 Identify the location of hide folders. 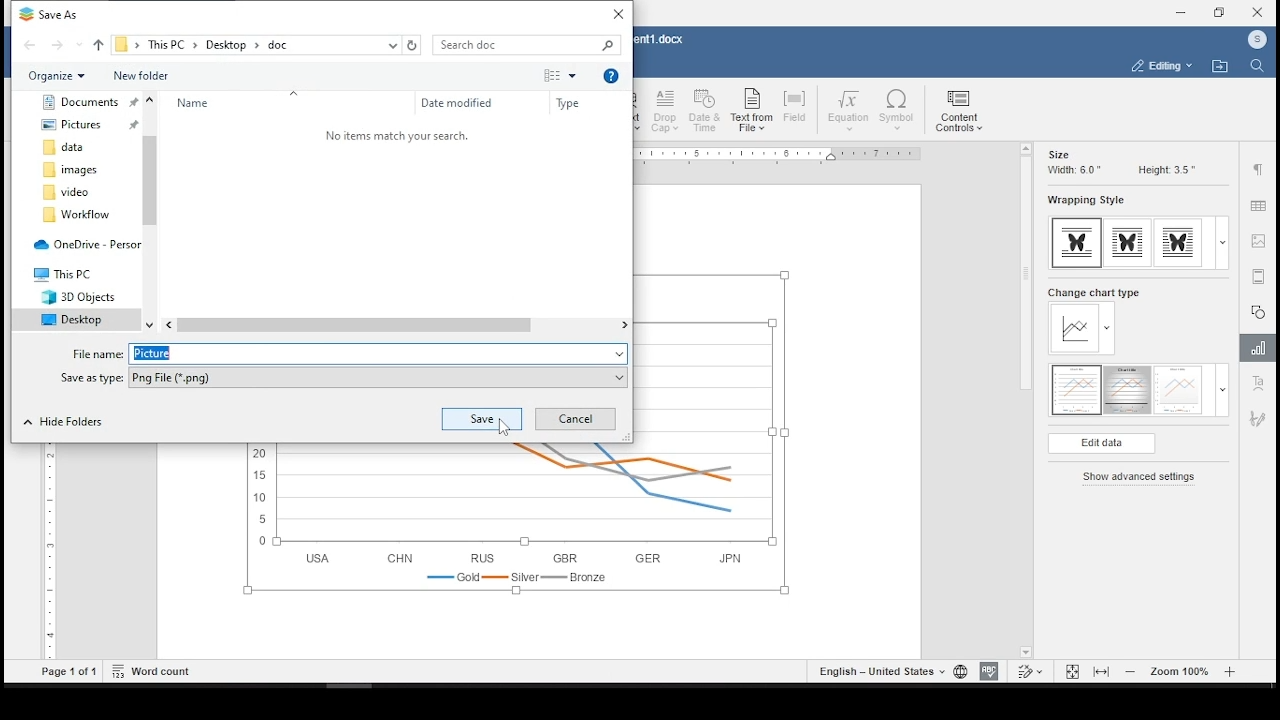
(66, 422).